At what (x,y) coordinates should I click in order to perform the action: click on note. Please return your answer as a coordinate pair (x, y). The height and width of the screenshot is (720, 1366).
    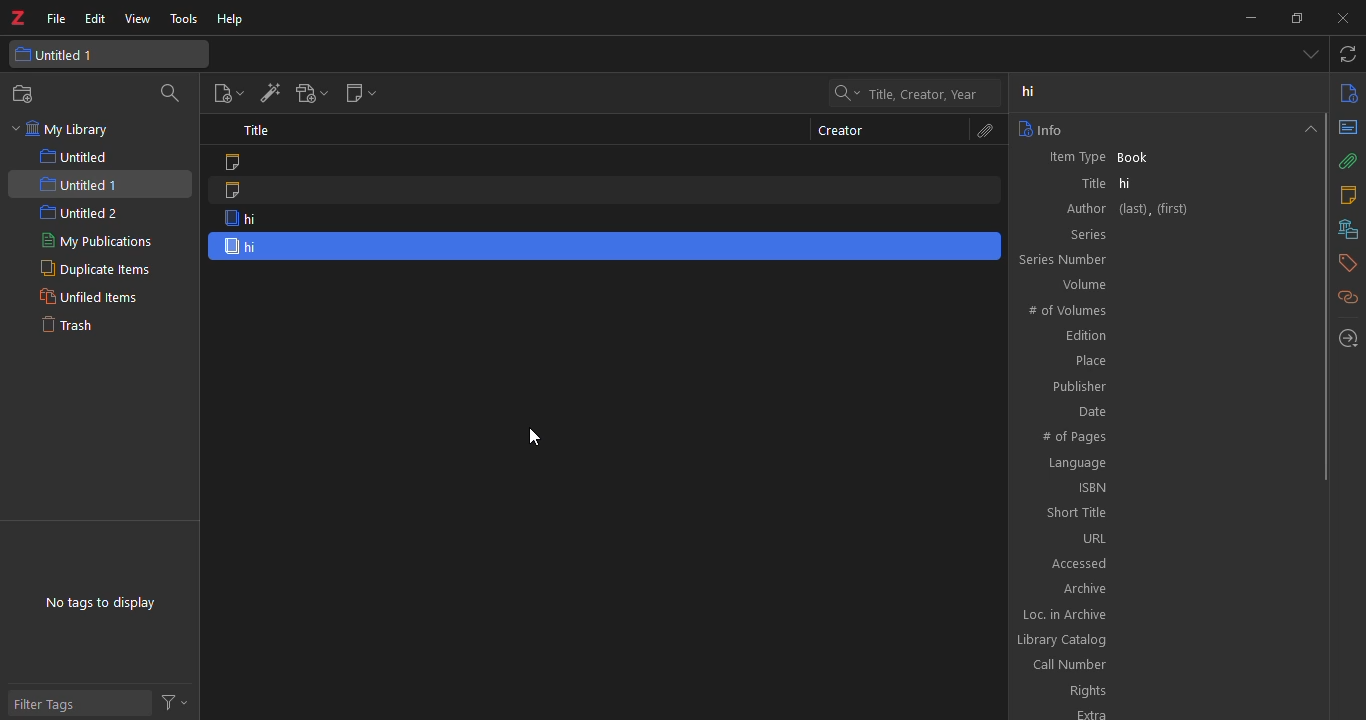
    Looking at the image, I should click on (238, 191).